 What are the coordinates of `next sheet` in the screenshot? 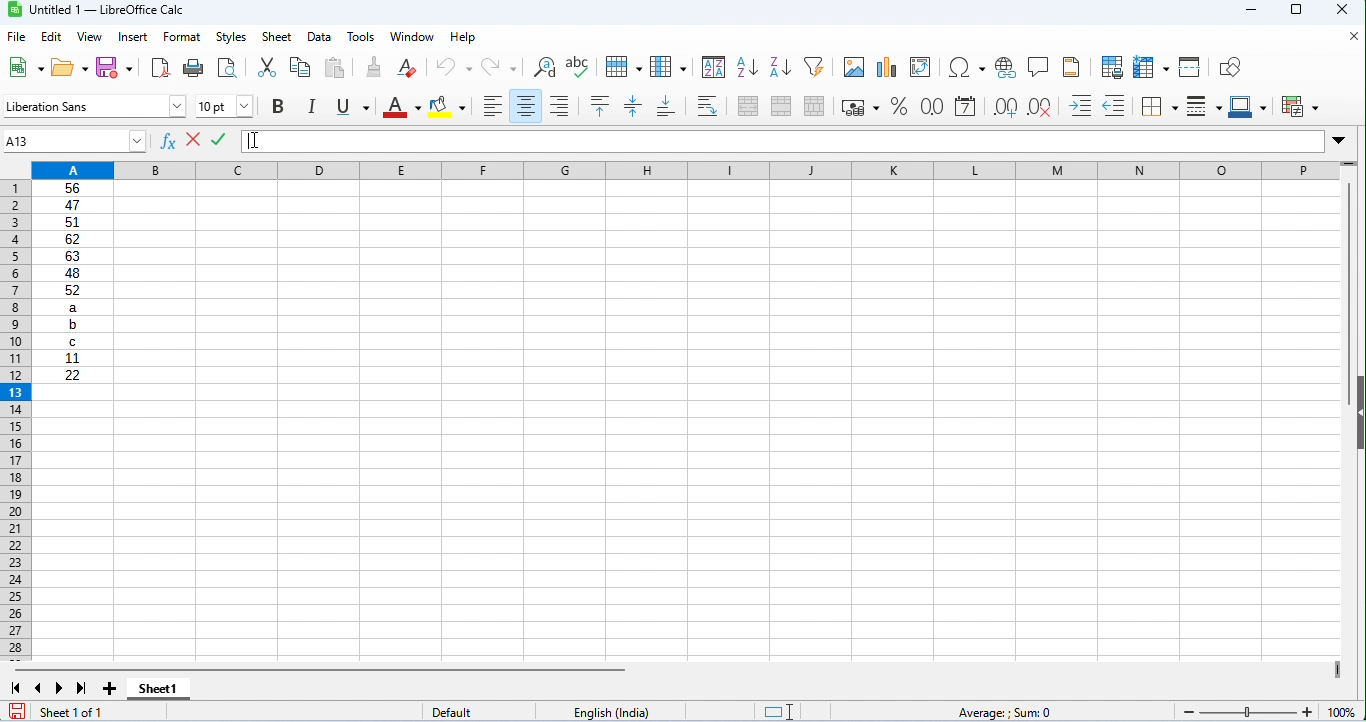 It's located at (60, 688).